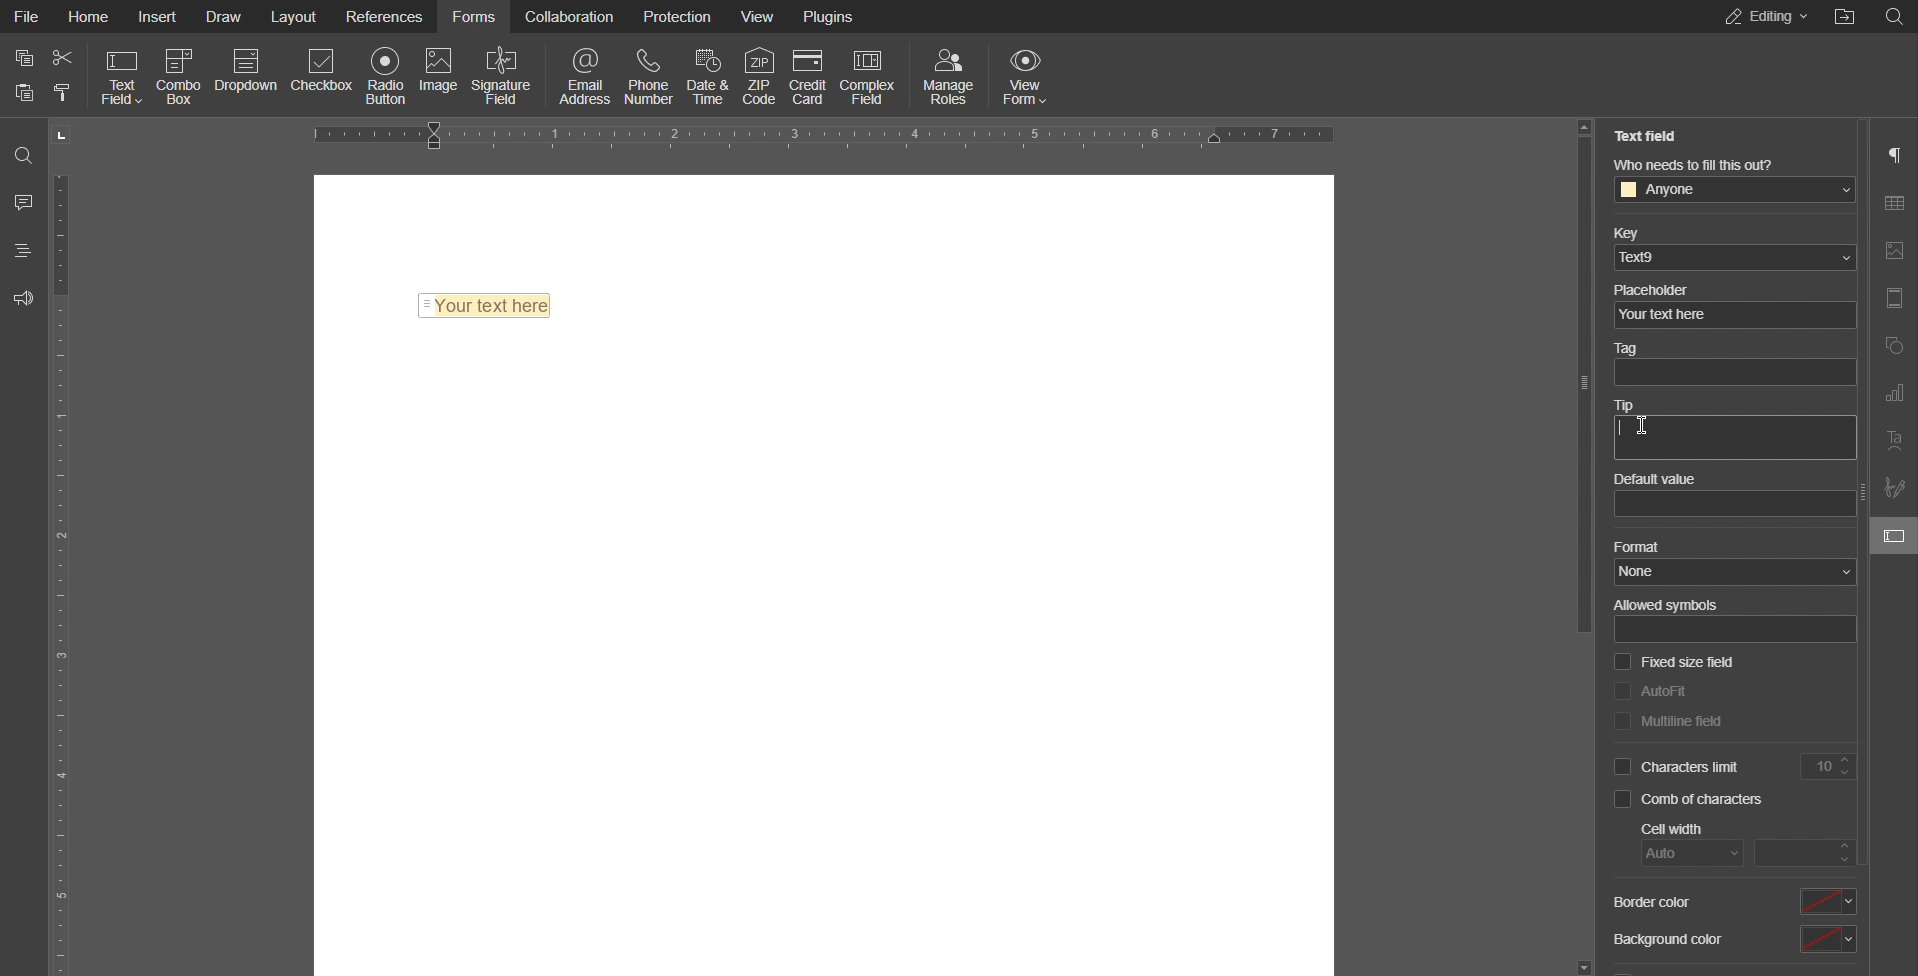 This screenshot has width=1918, height=976. I want to click on Allowed symbols, so click(1675, 603).